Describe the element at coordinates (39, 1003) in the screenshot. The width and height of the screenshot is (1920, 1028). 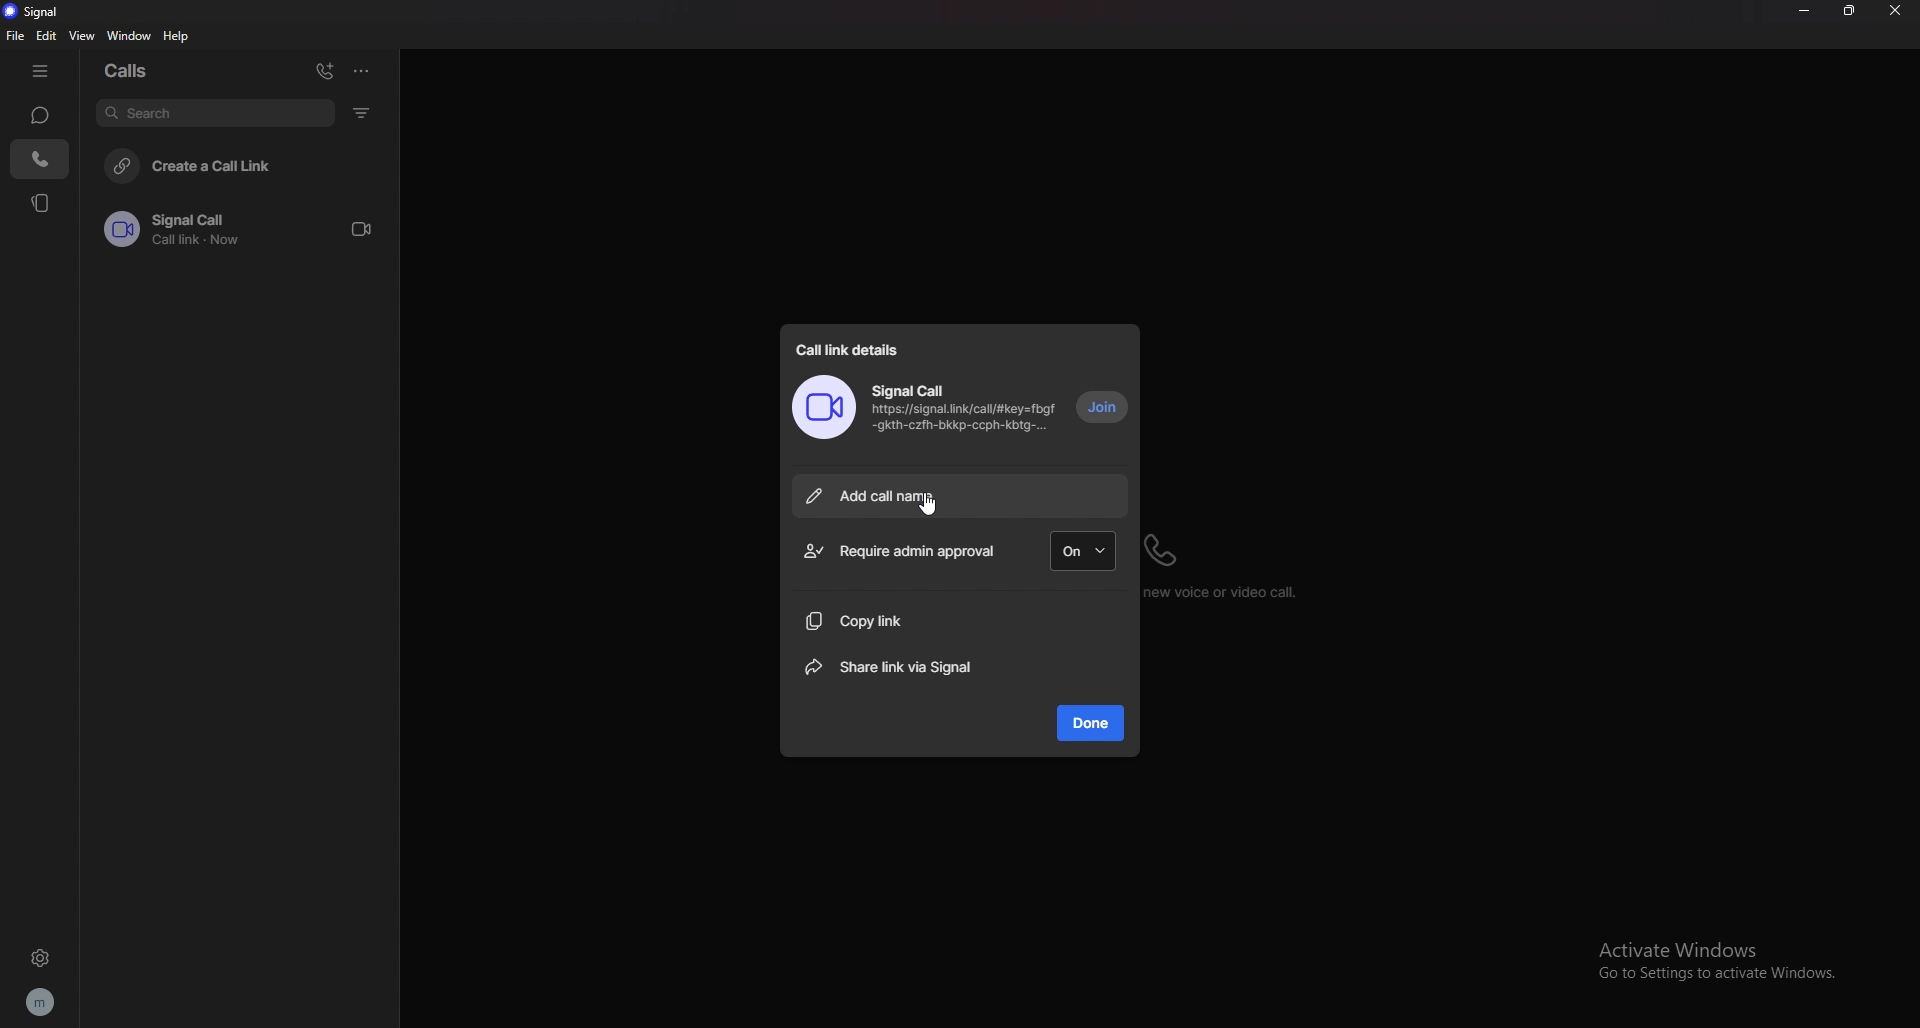
I see `profile` at that location.